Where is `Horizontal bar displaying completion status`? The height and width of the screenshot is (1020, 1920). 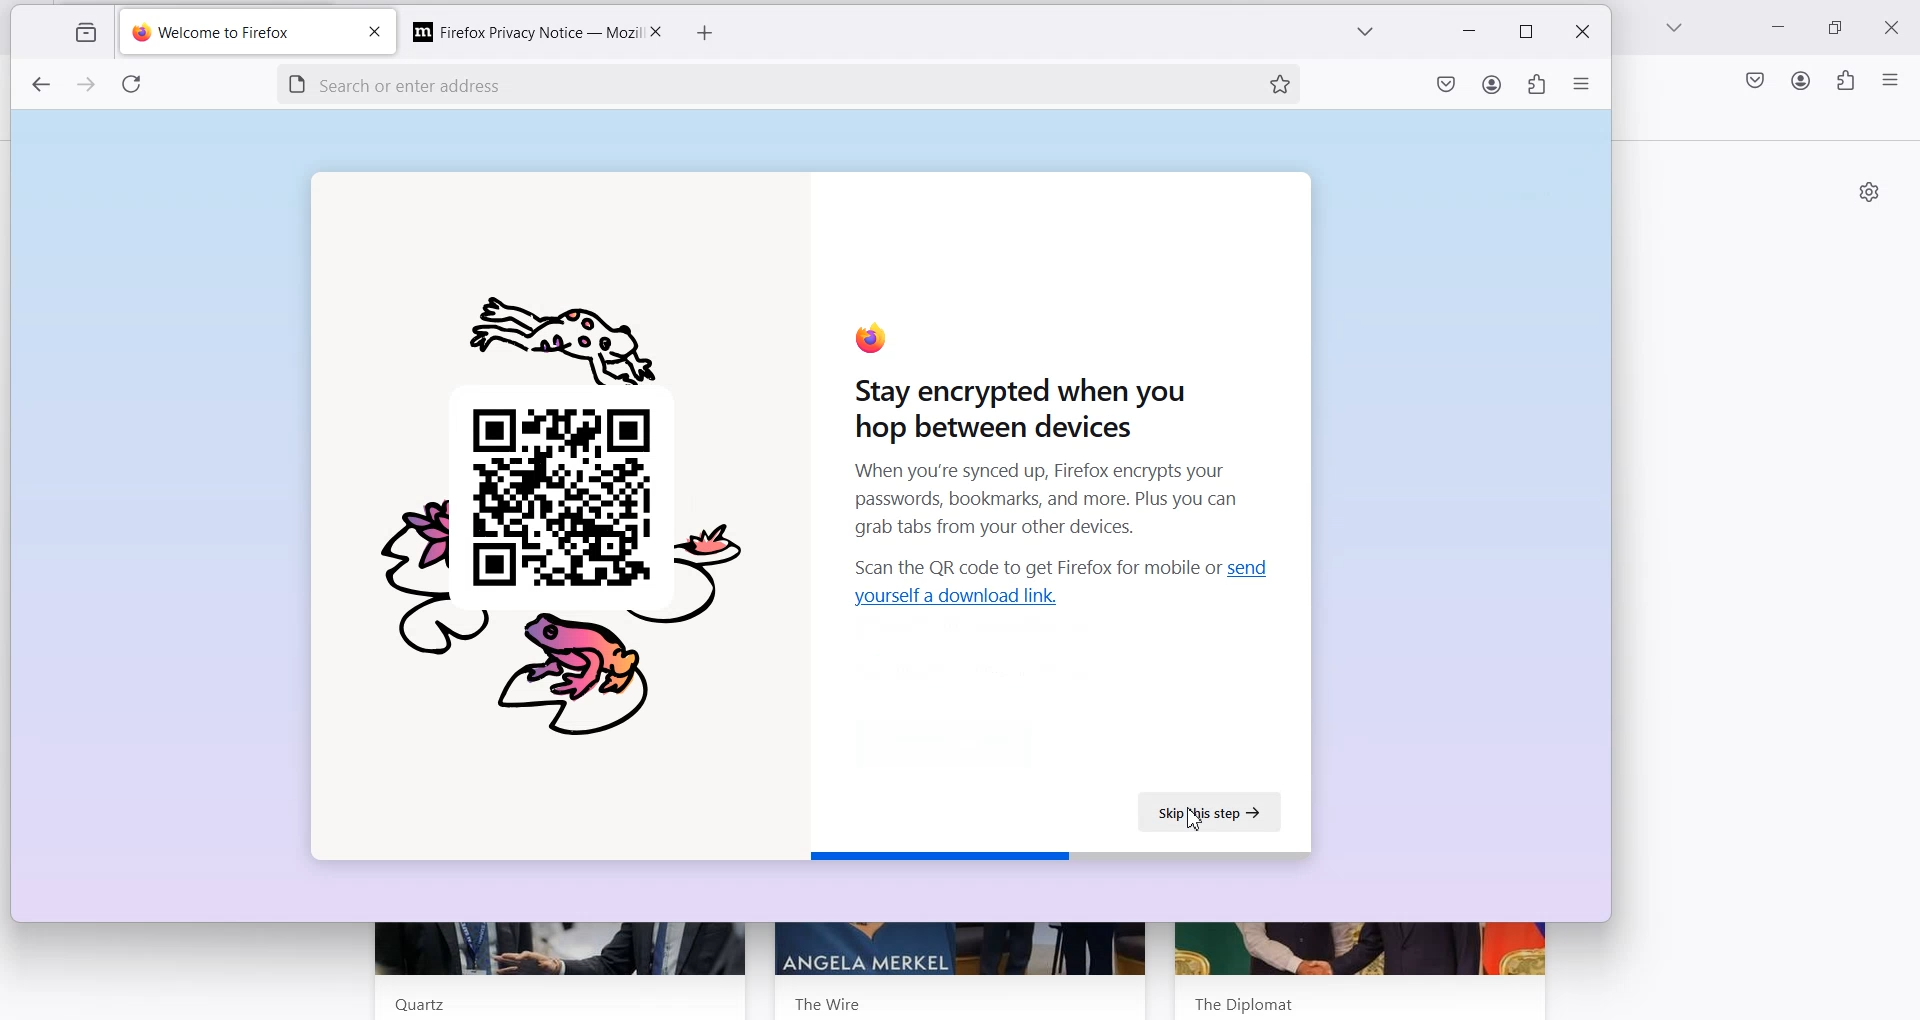 Horizontal bar displaying completion status is located at coordinates (1060, 855).